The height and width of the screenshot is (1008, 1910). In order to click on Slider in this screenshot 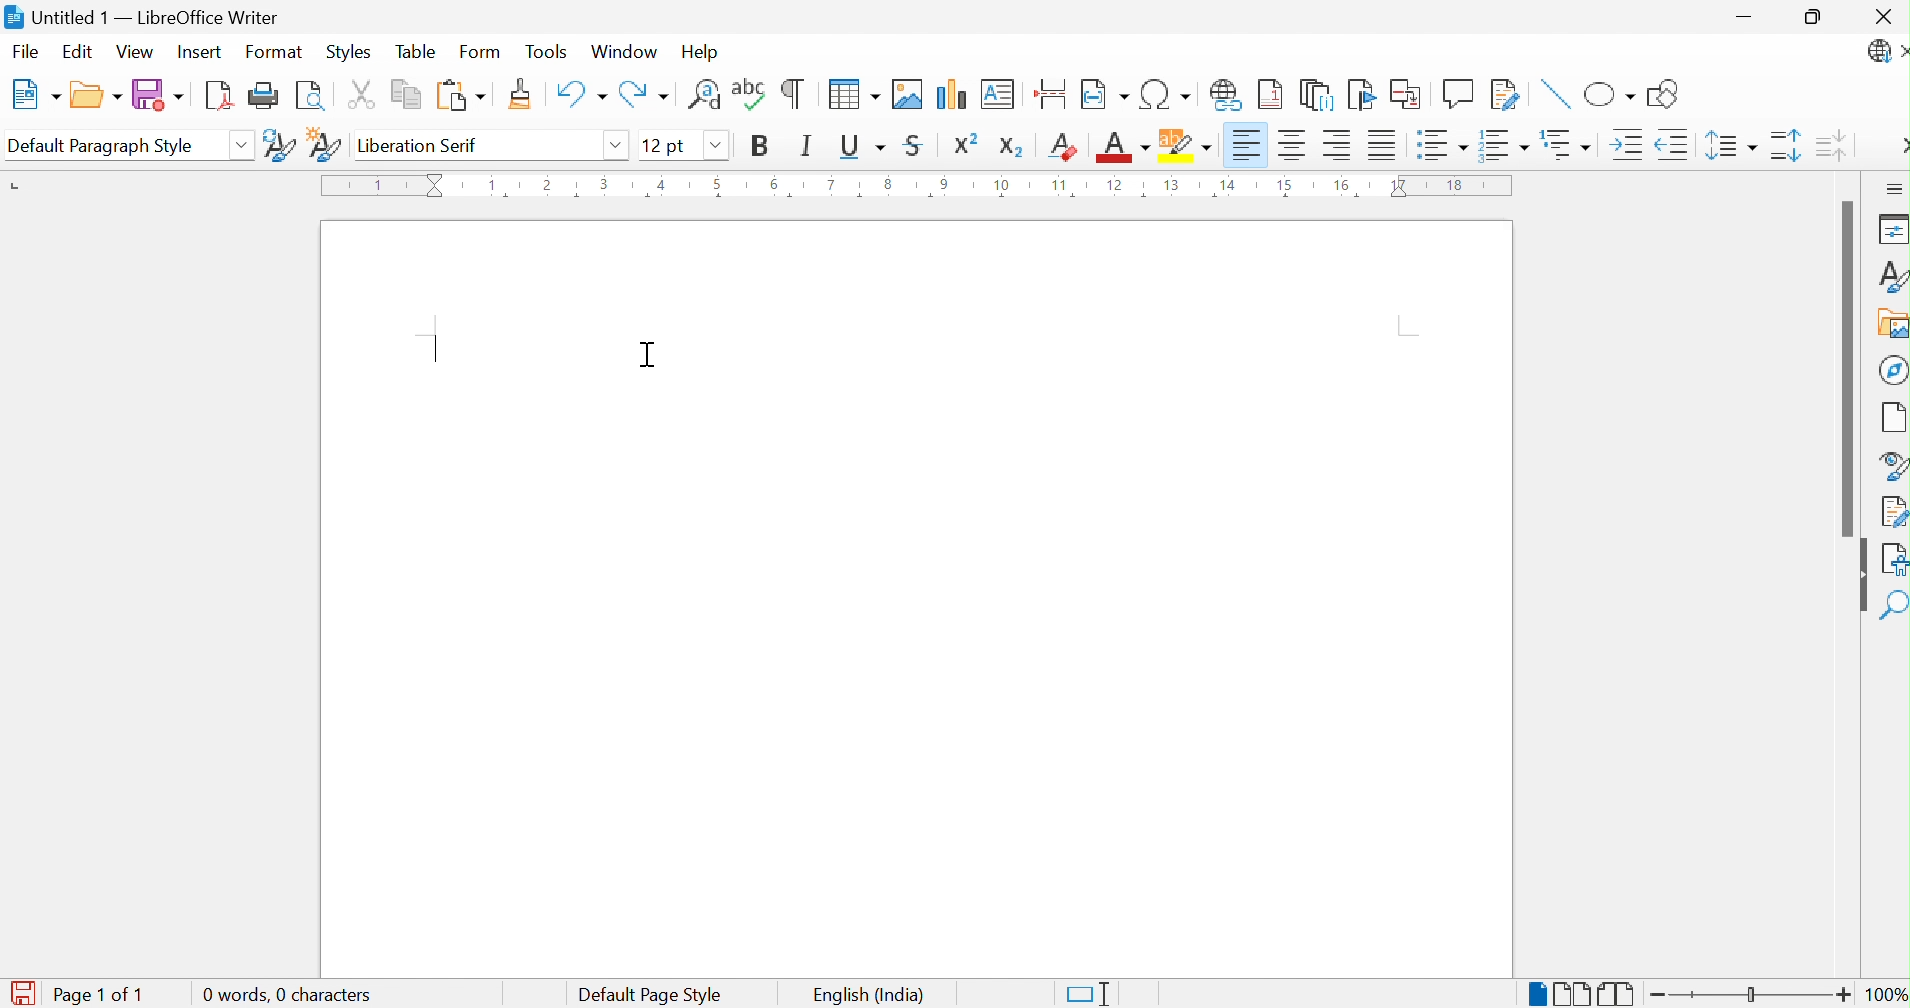, I will do `click(1751, 995)`.